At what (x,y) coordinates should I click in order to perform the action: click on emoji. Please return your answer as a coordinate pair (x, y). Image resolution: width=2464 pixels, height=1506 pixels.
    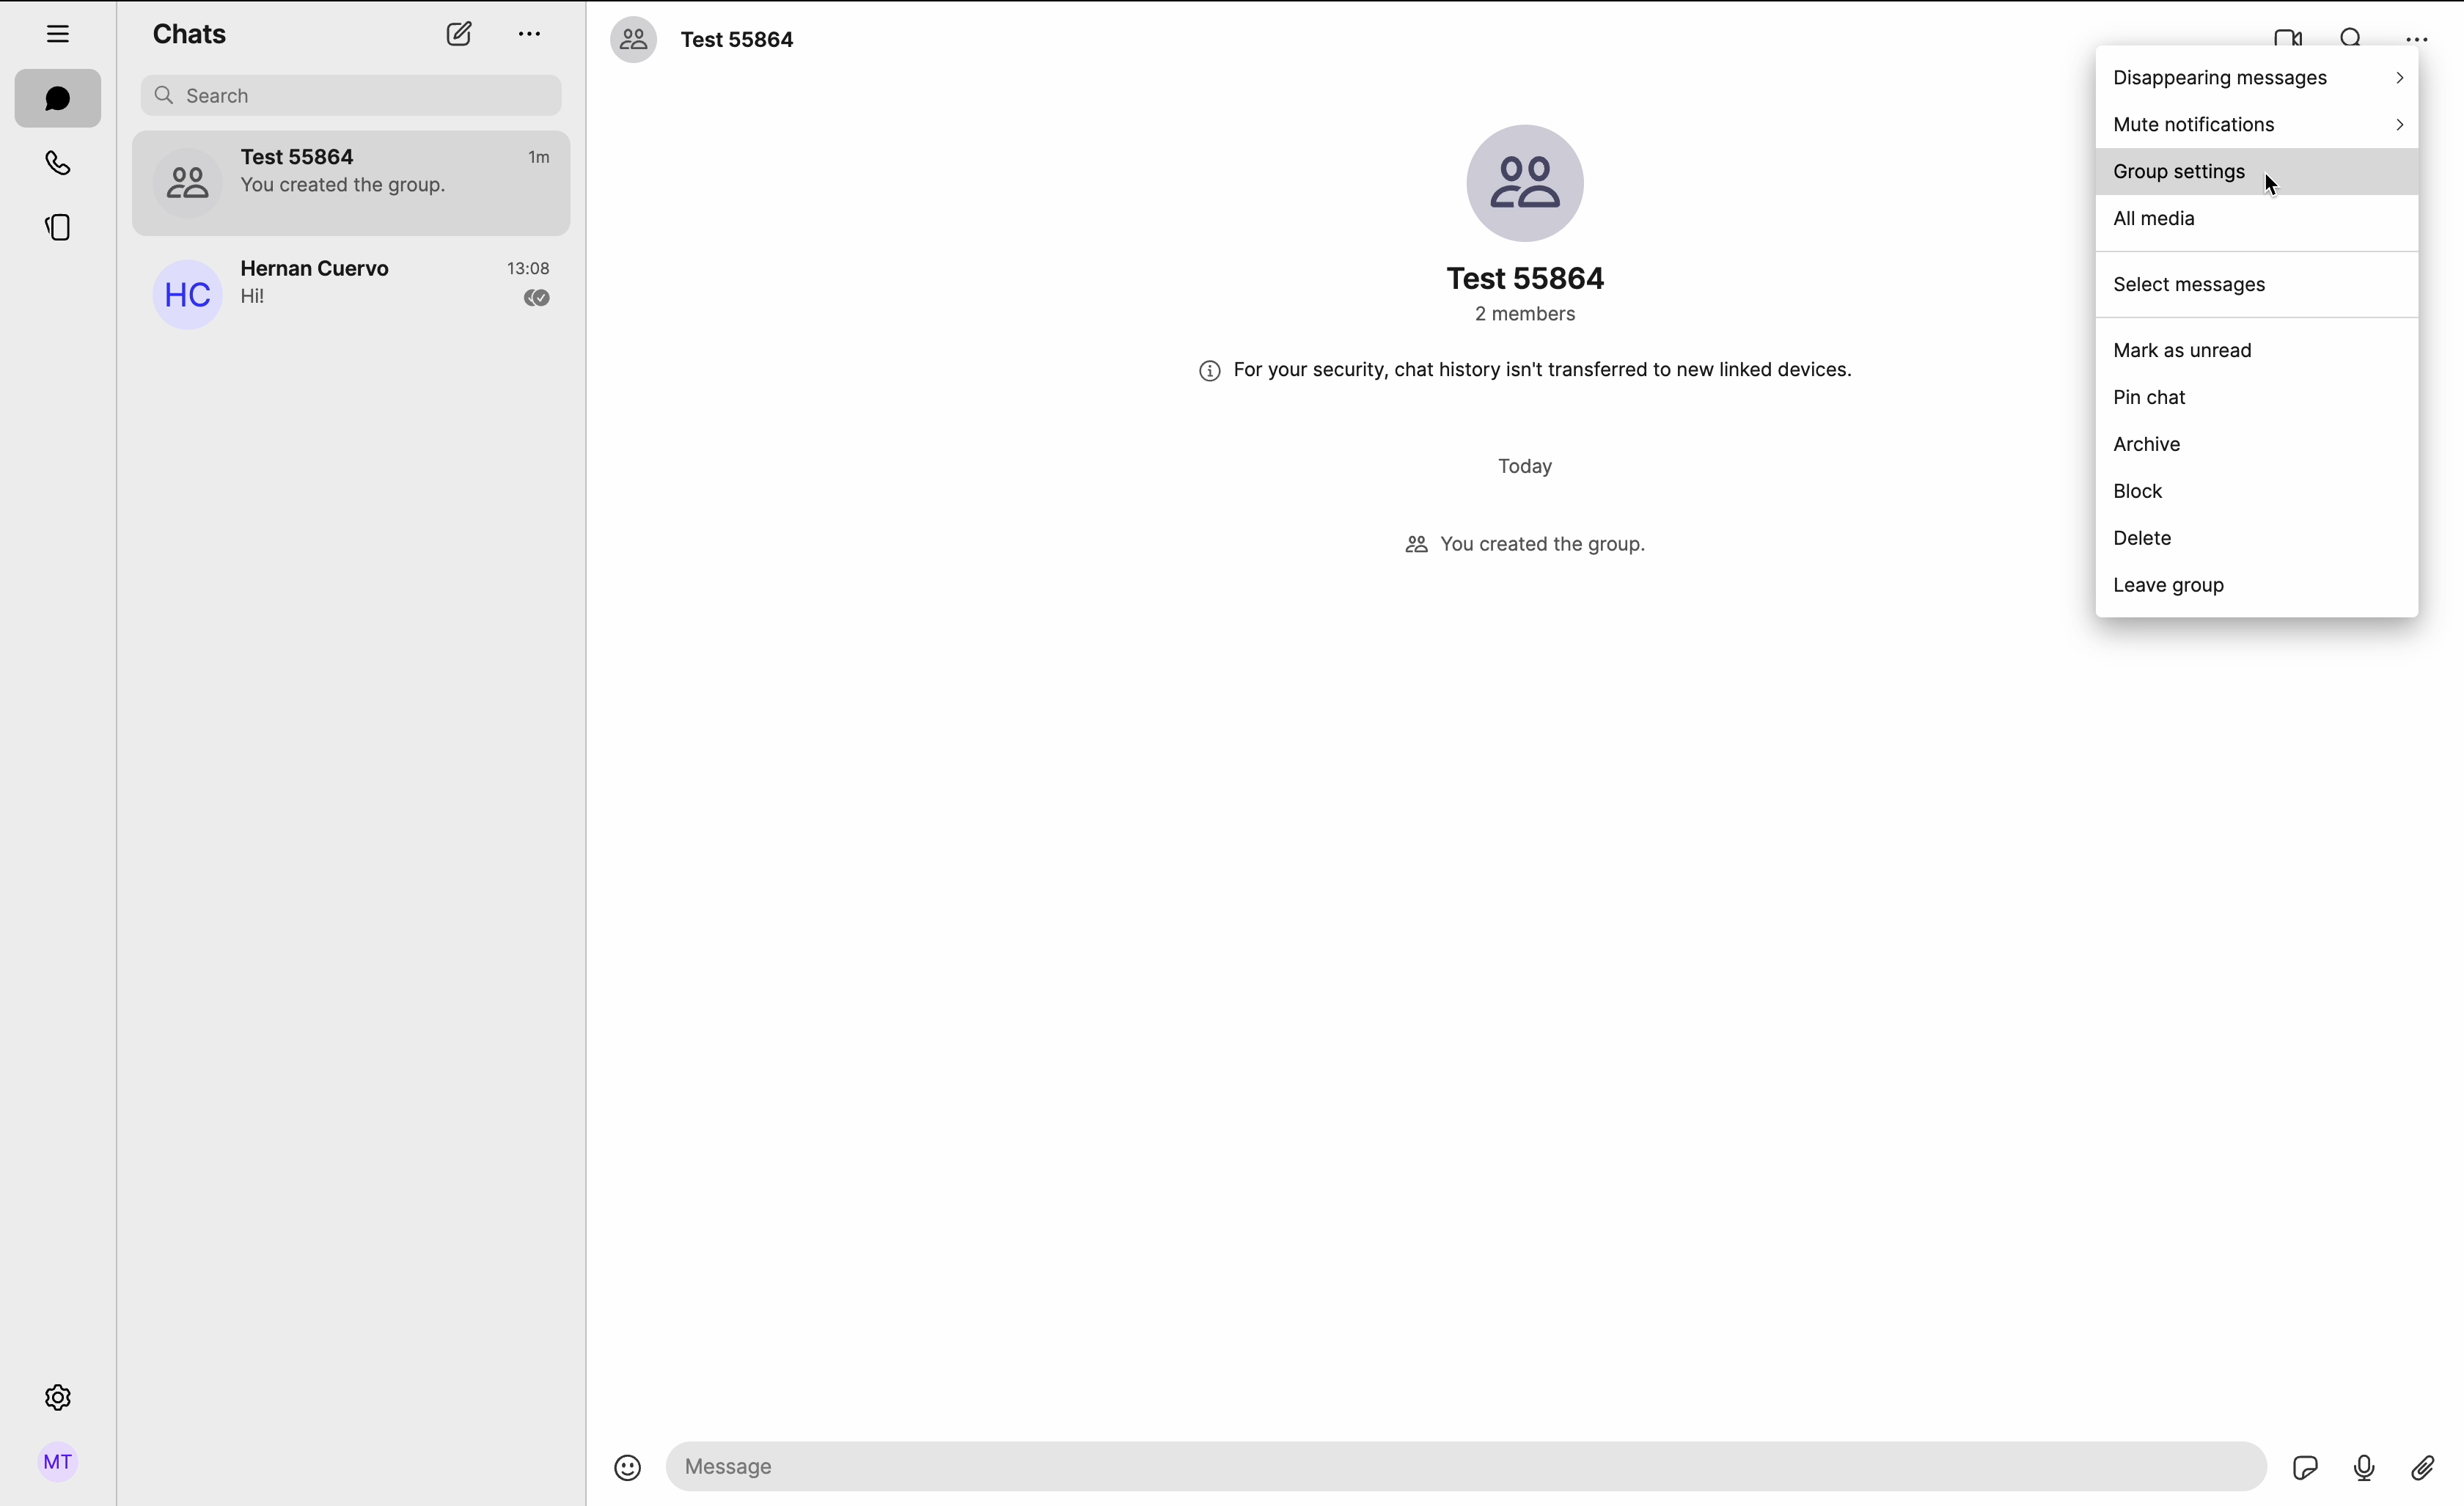
    Looking at the image, I should click on (630, 1476).